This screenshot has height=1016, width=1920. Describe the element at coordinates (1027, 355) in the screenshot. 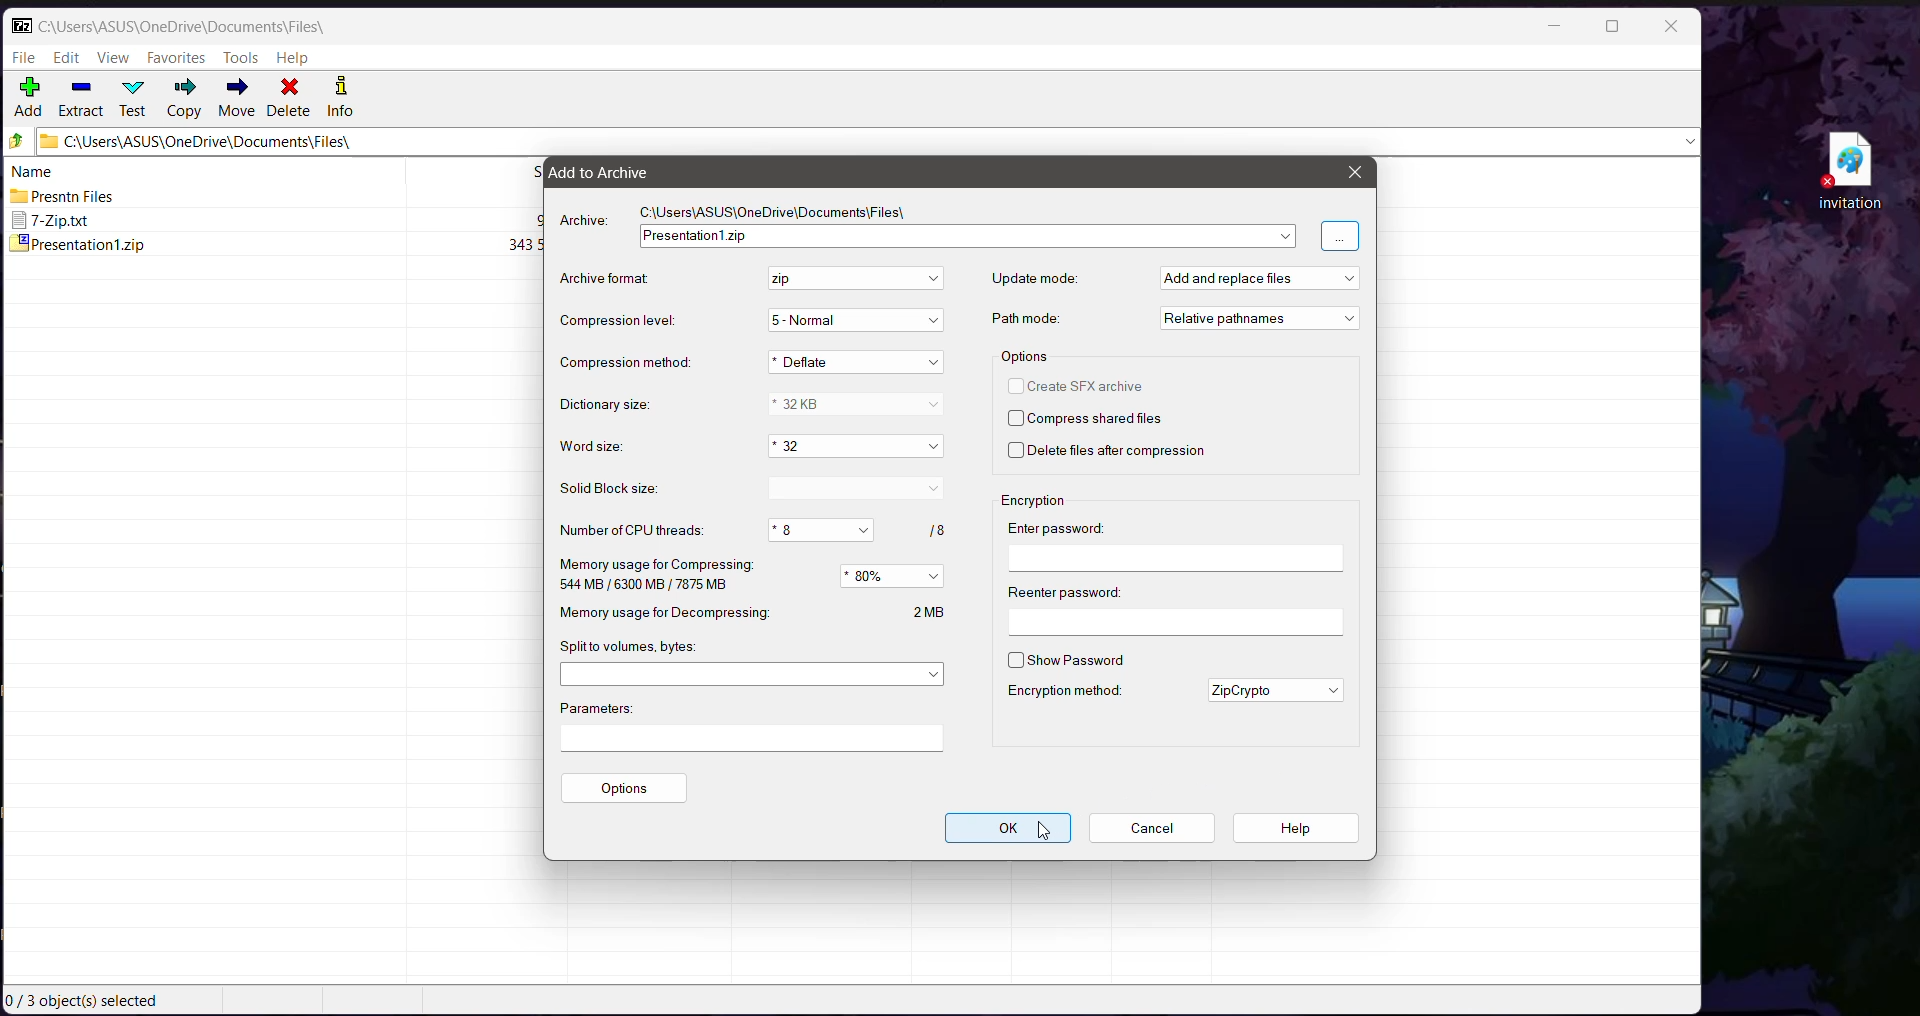

I see `Options` at that location.